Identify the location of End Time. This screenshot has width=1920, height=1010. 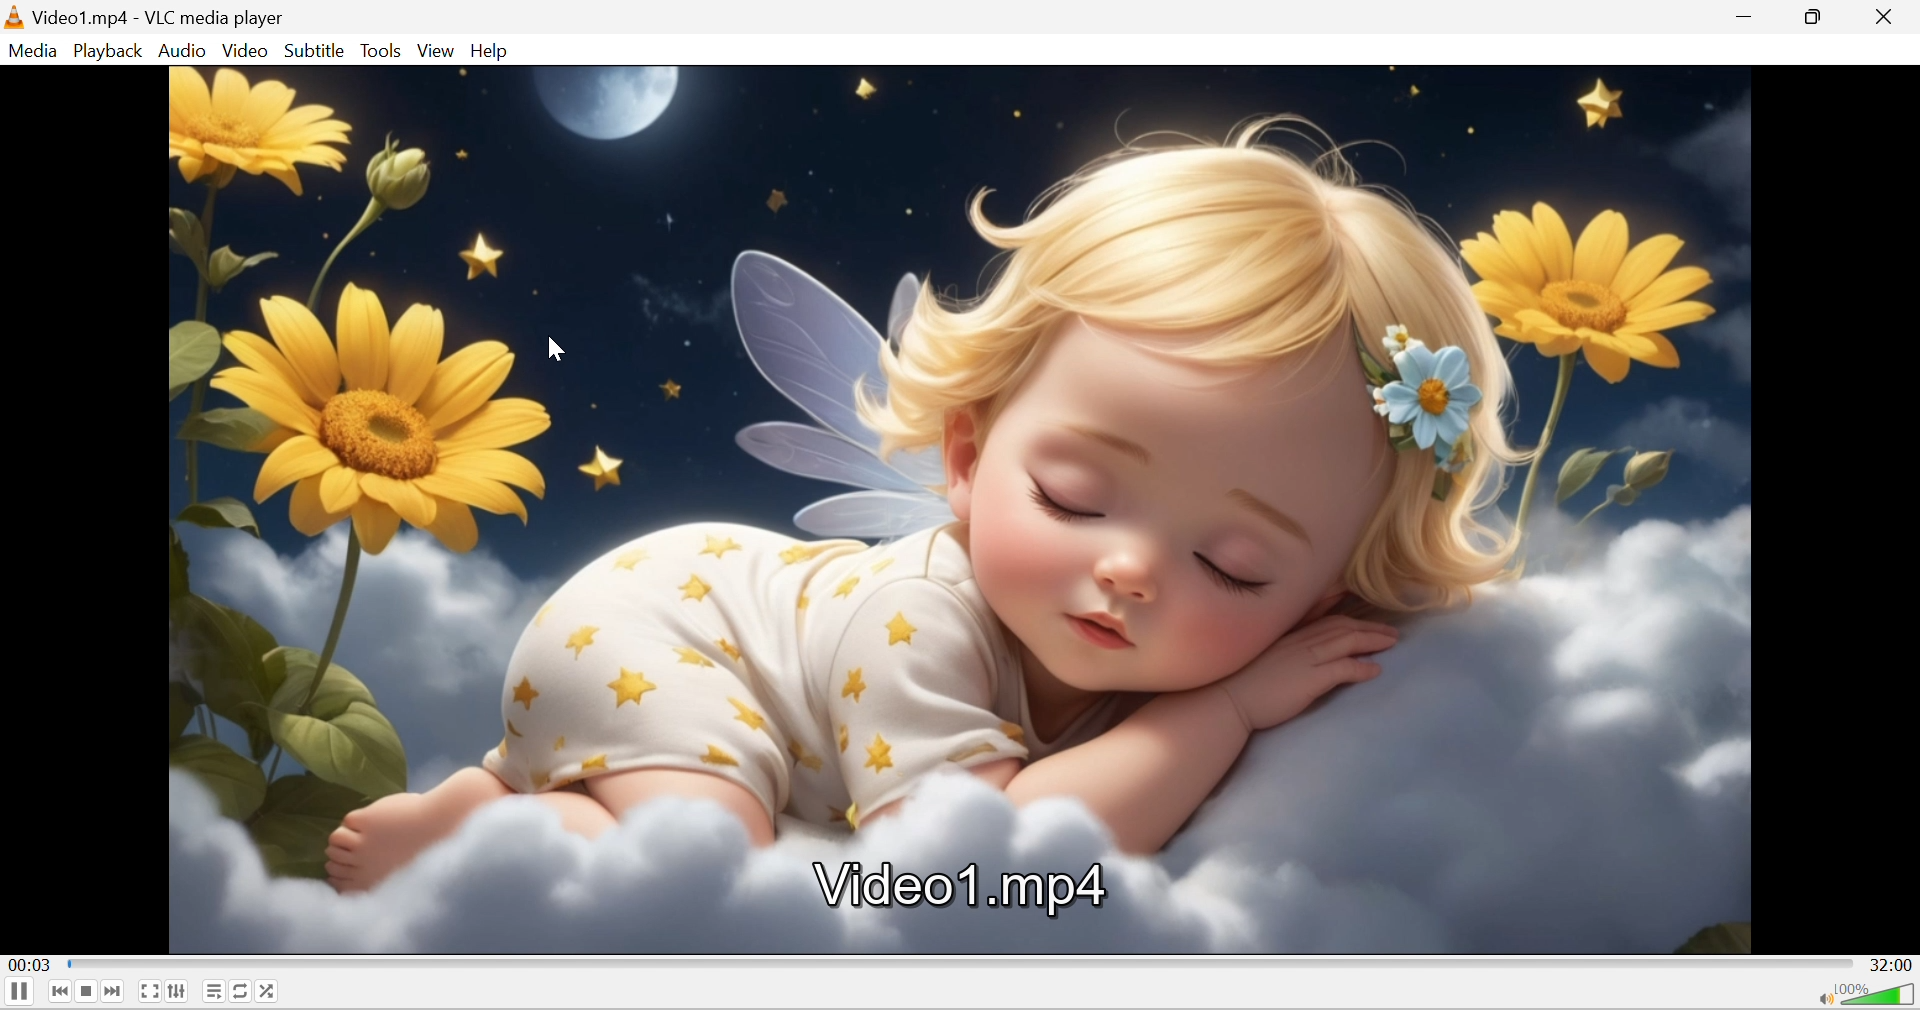
(1891, 965).